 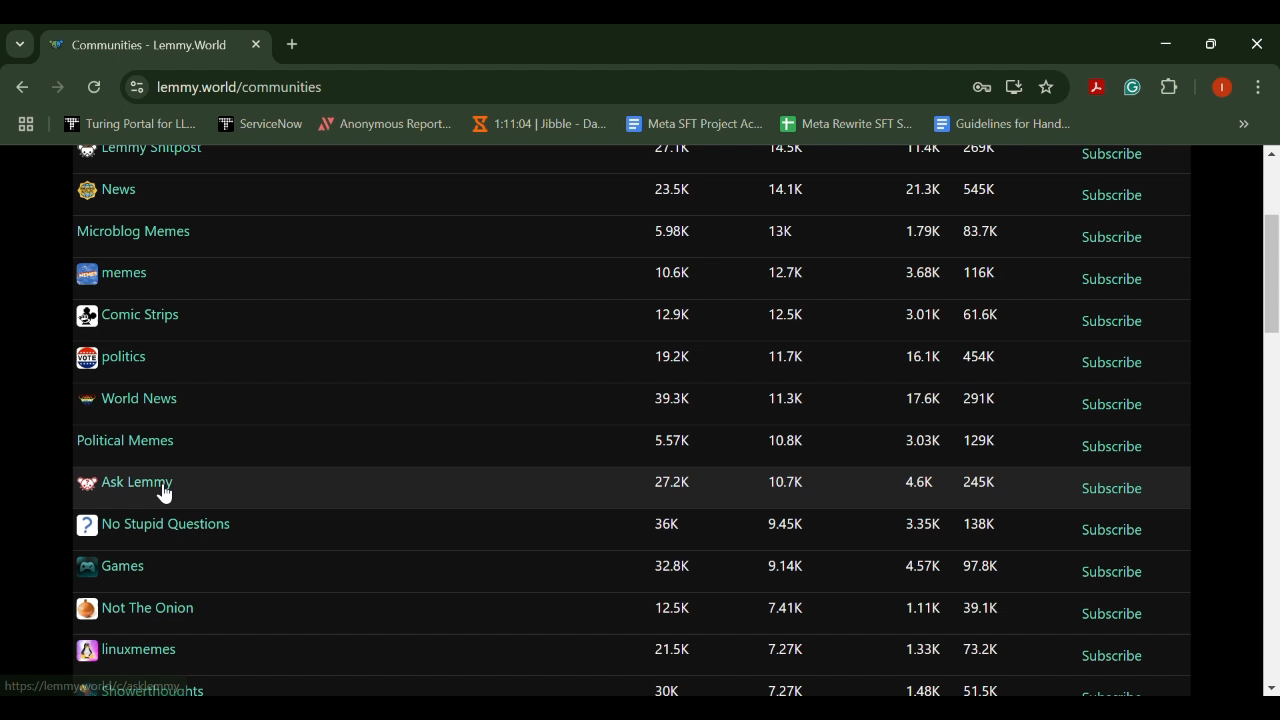 What do you see at coordinates (1258, 44) in the screenshot?
I see `Close Window` at bounding box center [1258, 44].